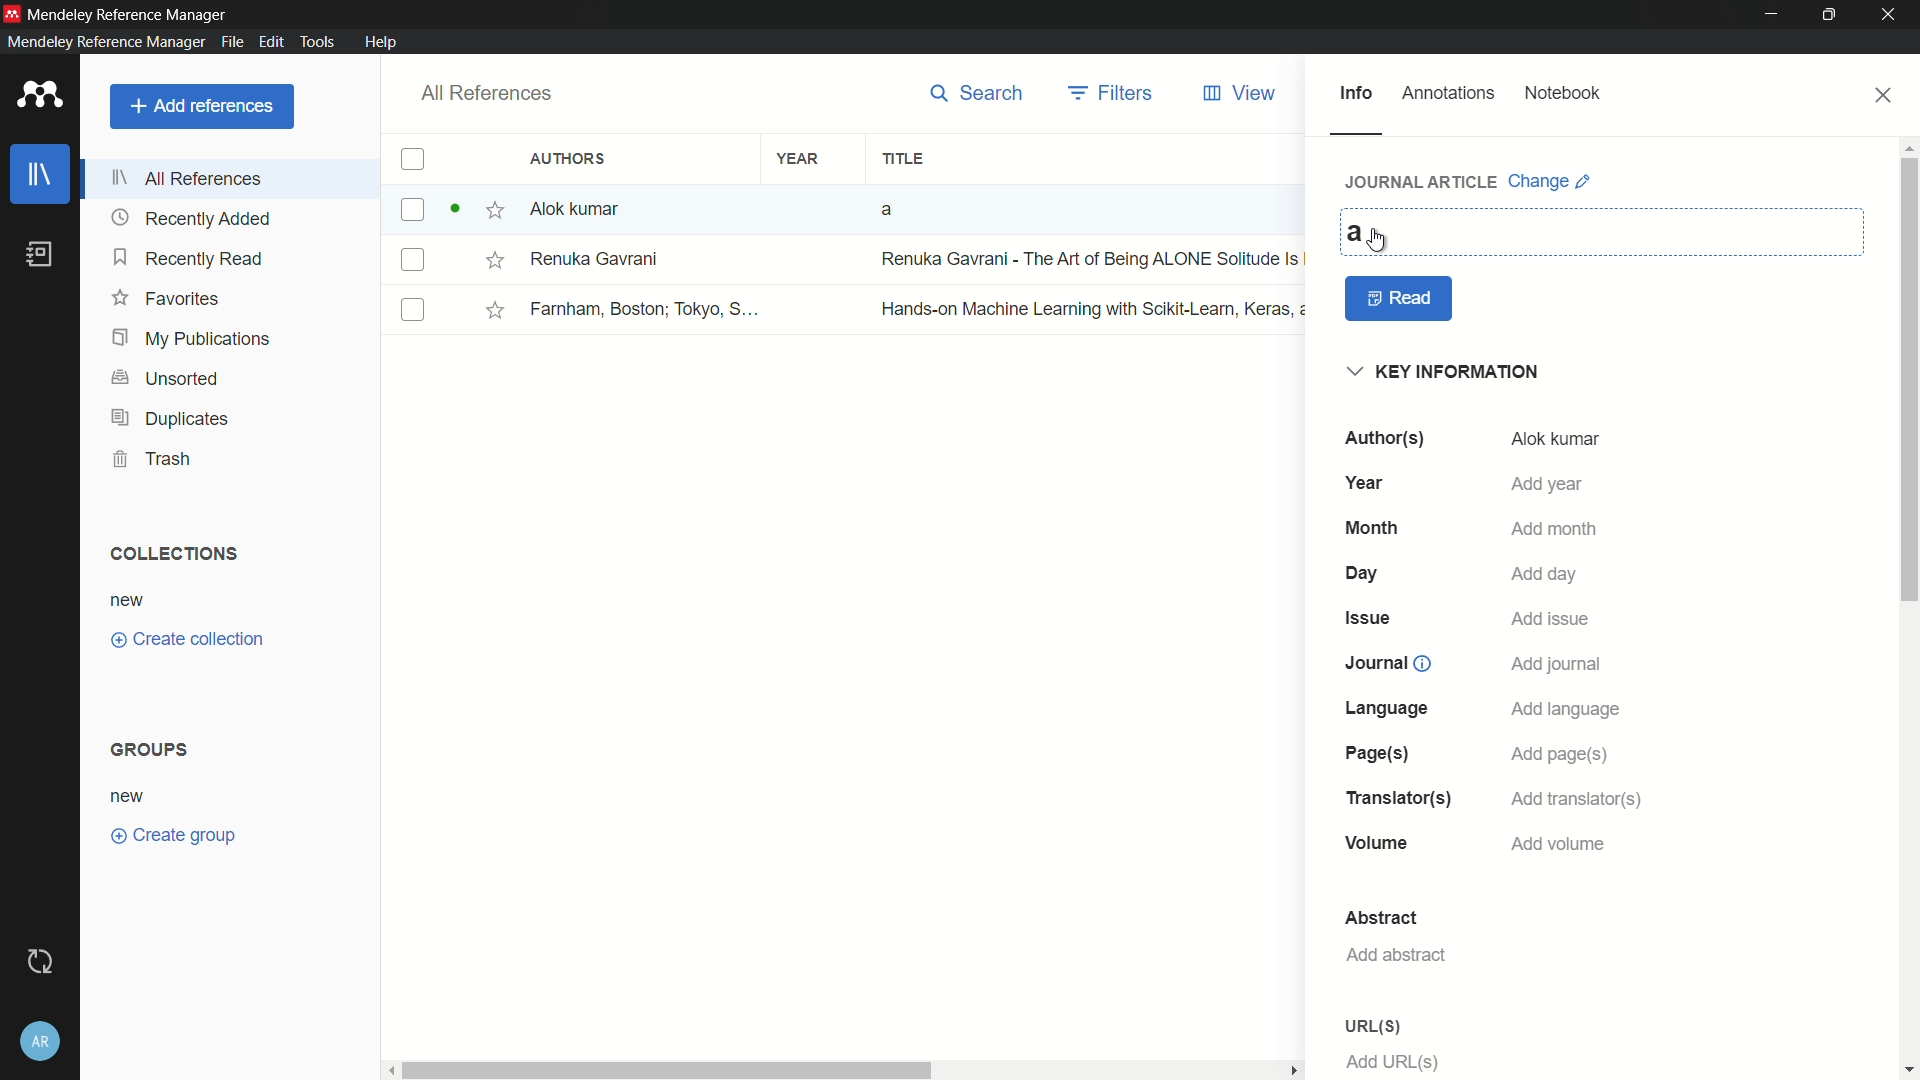  What do you see at coordinates (1546, 484) in the screenshot?
I see `add year` at bounding box center [1546, 484].